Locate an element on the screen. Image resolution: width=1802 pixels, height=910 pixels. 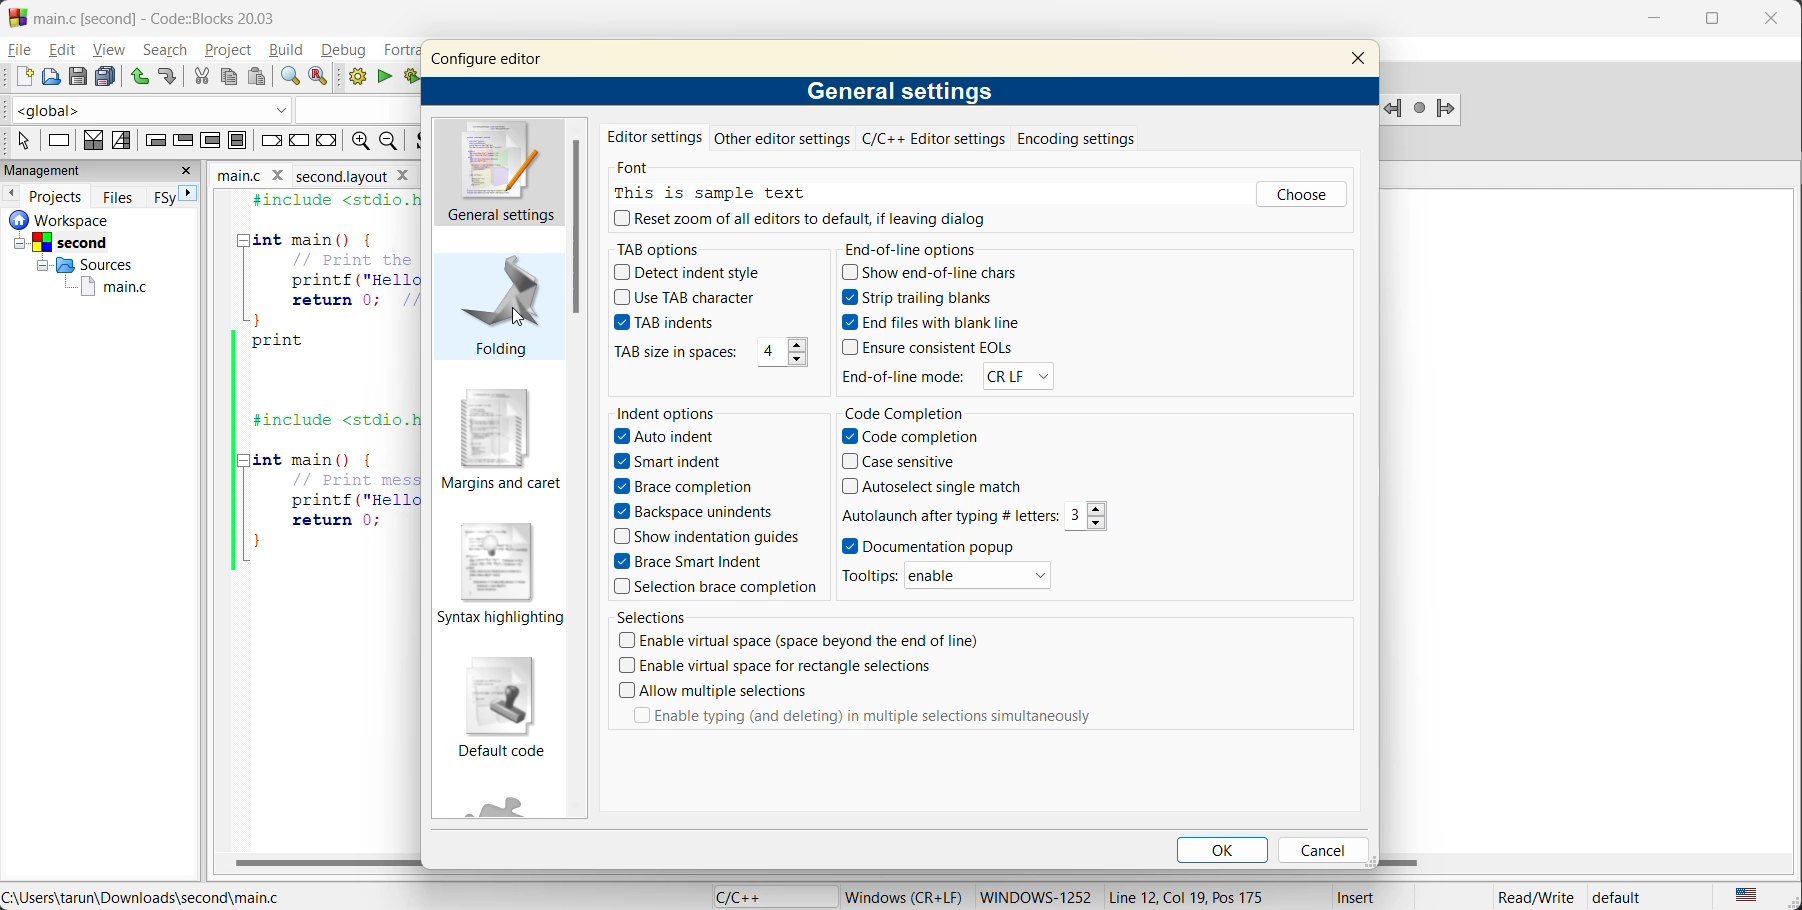
Documentation popup is located at coordinates (925, 543).